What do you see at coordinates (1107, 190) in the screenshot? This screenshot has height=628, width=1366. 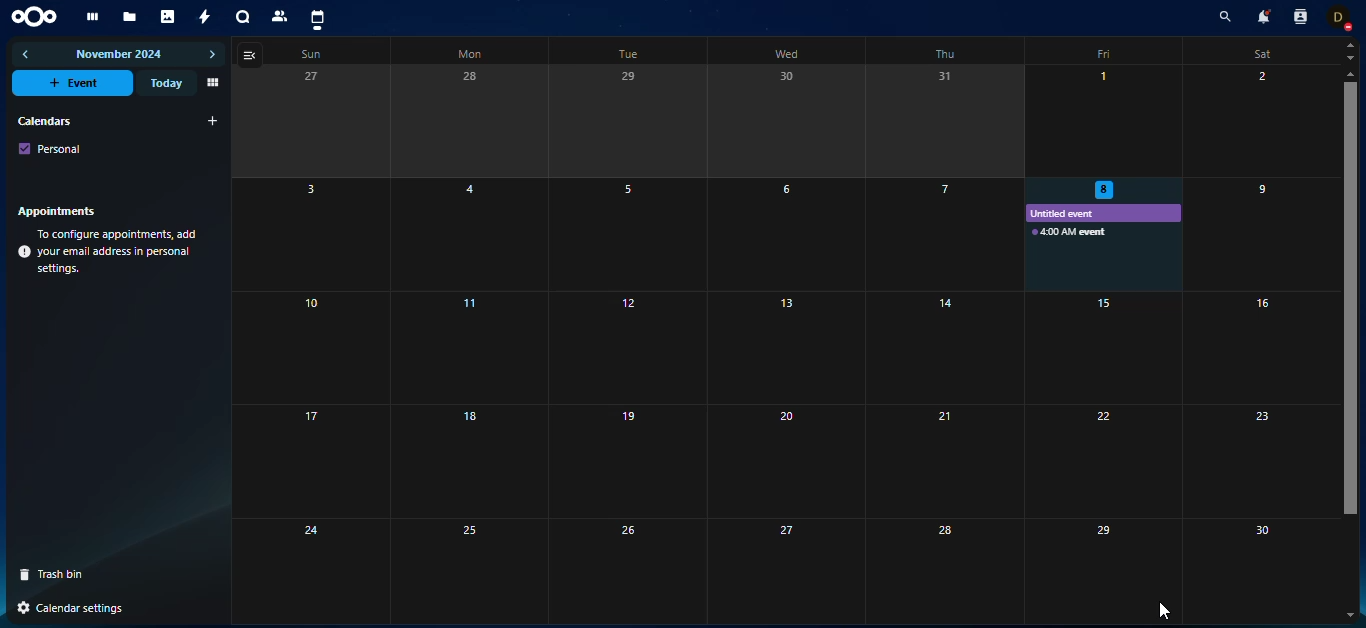 I see `selected date` at bounding box center [1107, 190].